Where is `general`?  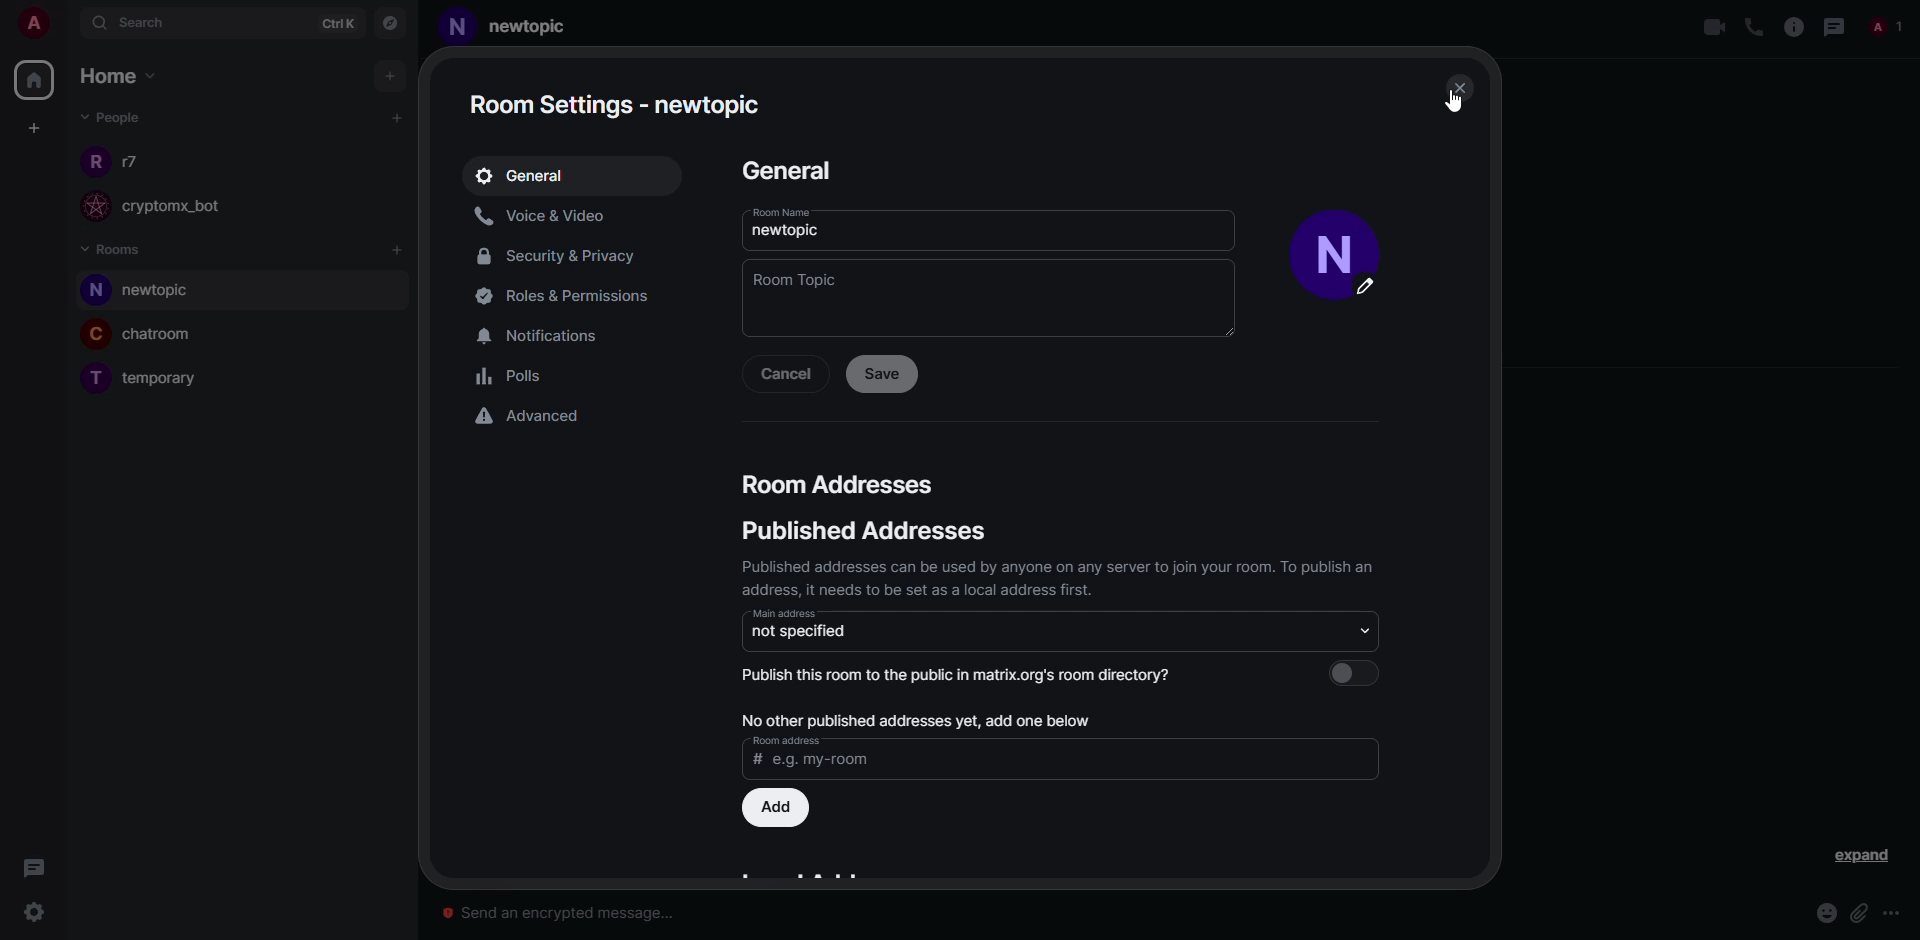
general is located at coordinates (525, 175).